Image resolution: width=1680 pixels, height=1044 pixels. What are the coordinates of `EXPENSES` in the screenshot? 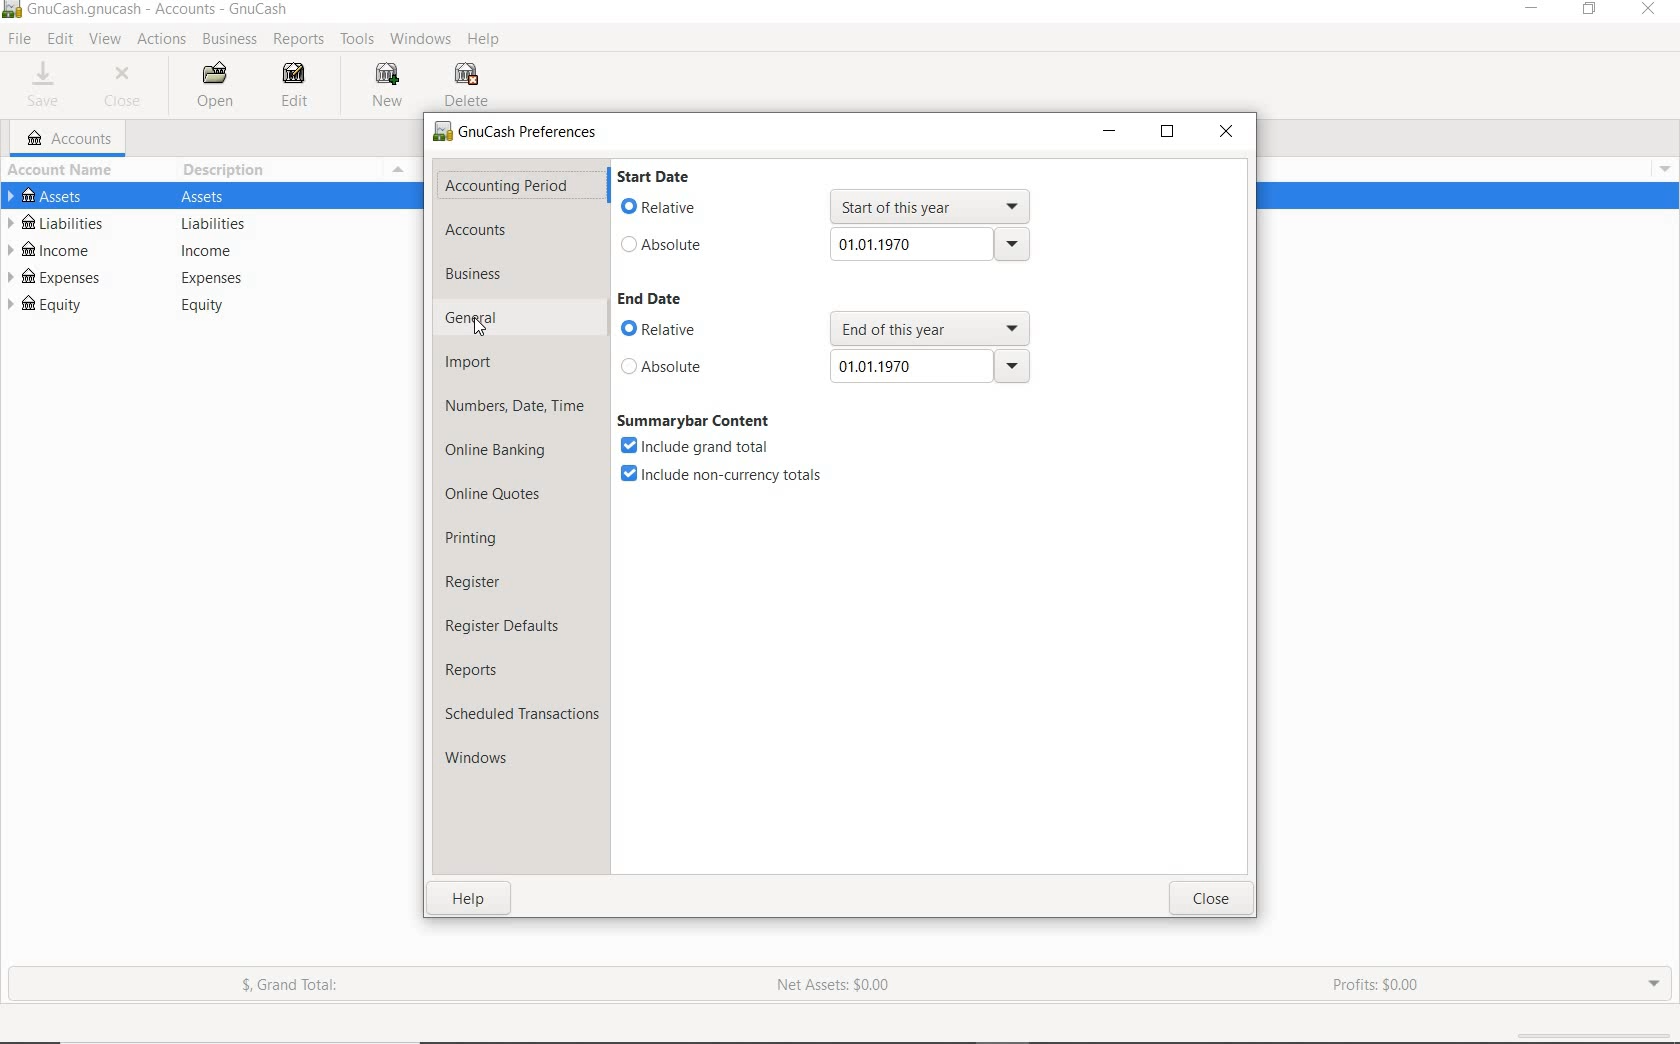 It's located at (206, 277).